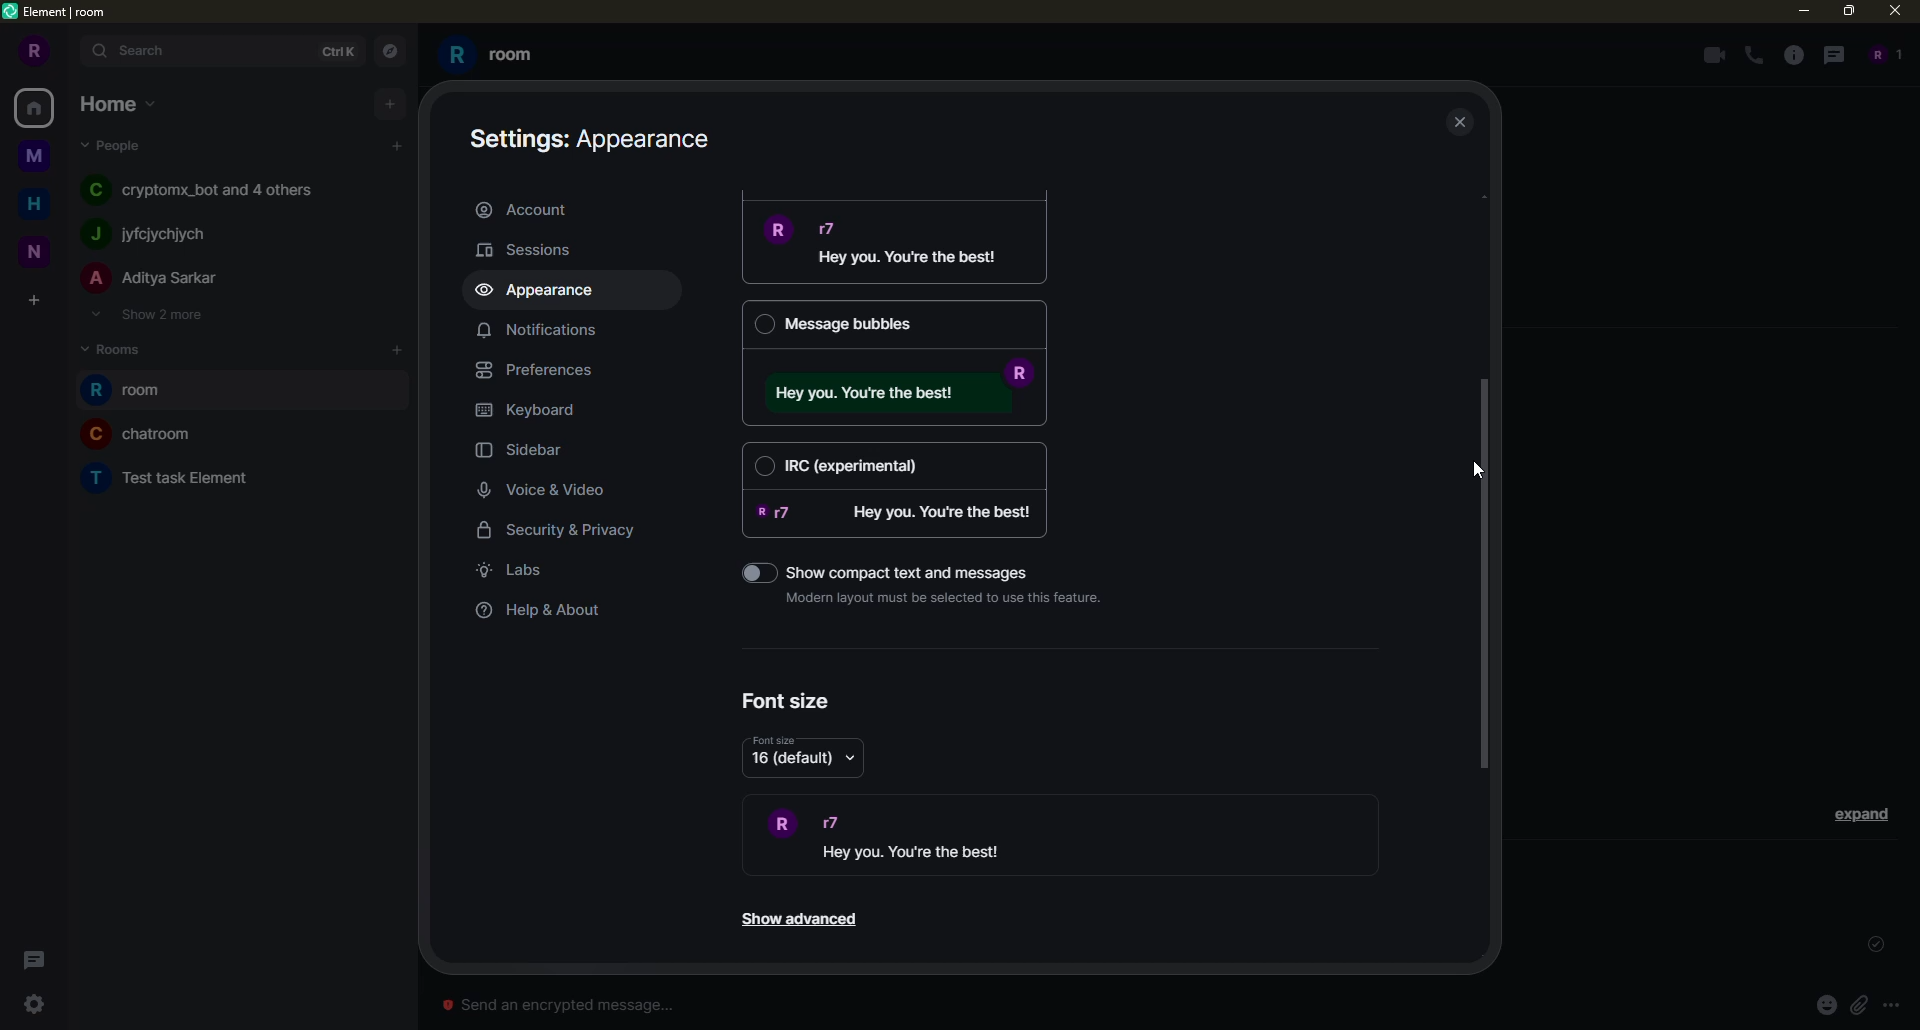 The height and width of the screenshot is (1030, 1920). What do you see at coordinates (902, 393) in the screenshot?
I see `message` at bounding box center [902, 393].